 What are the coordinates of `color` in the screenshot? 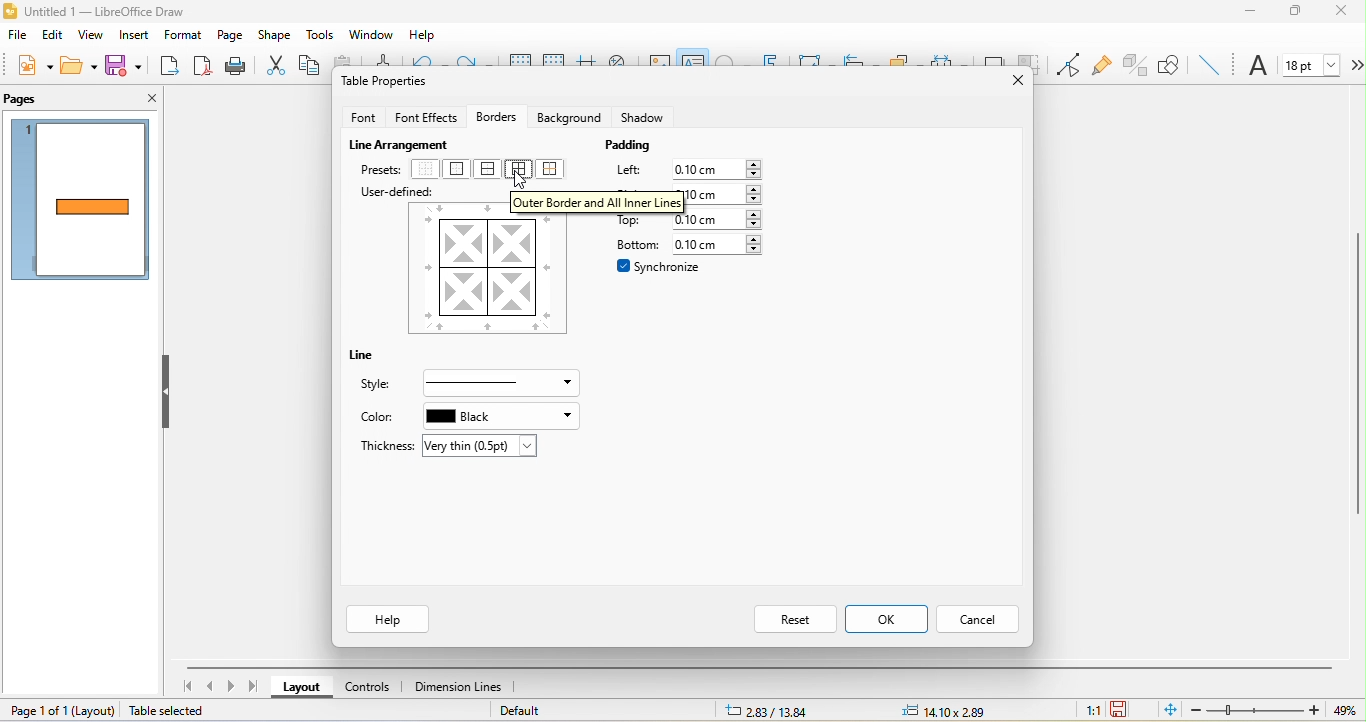 It's located at (378, 419).